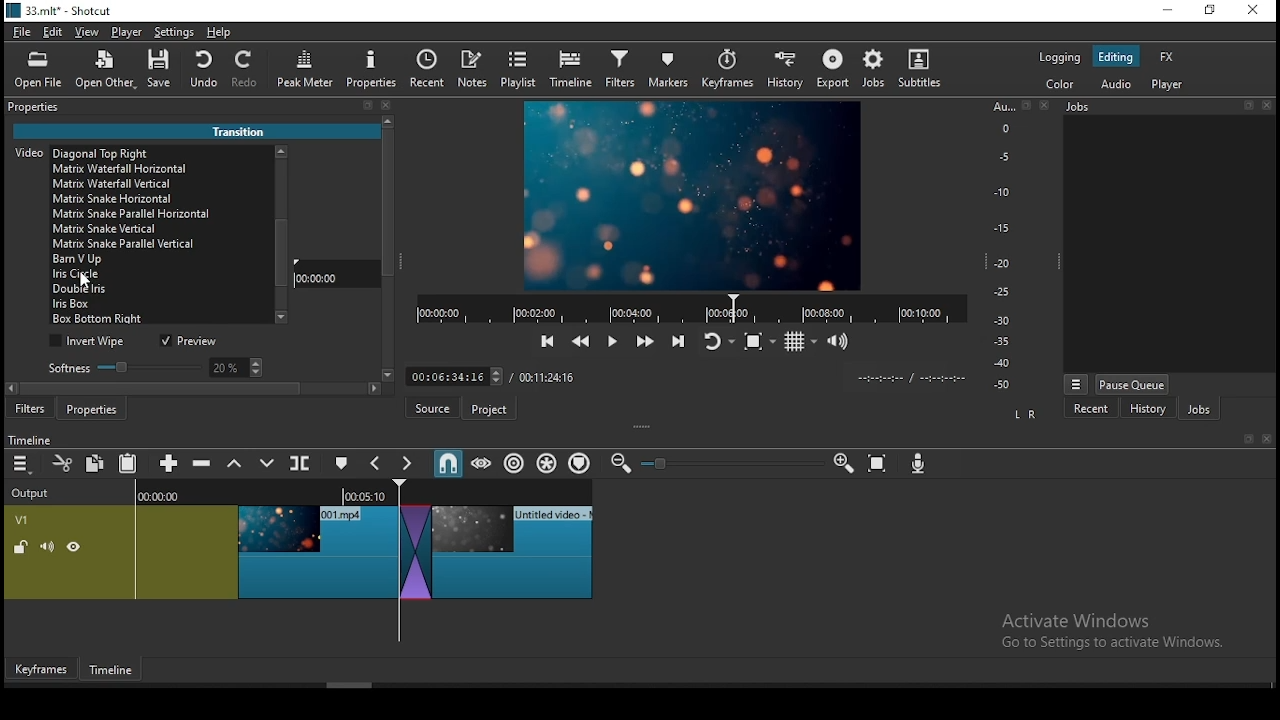  I want to click on LR, so click(1024, 416).